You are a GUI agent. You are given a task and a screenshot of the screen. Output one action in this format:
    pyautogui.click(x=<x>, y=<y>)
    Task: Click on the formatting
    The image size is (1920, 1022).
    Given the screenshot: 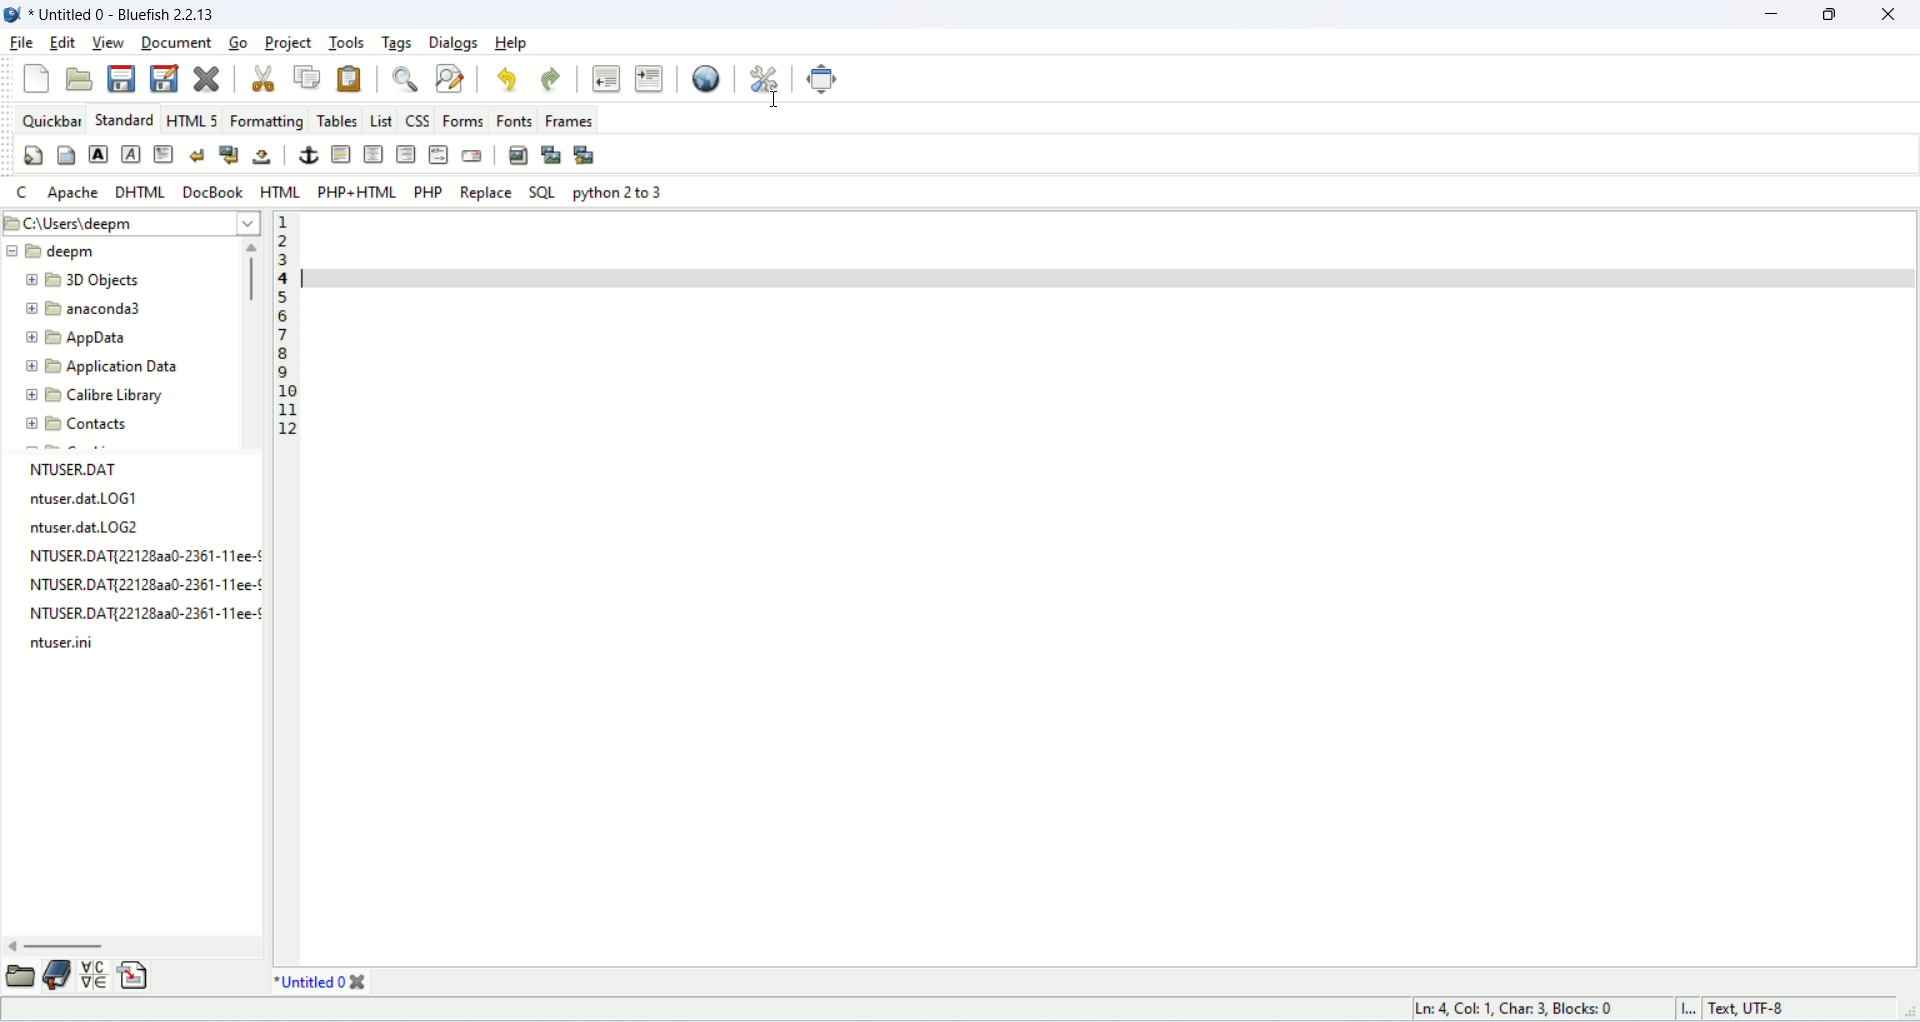 What is the action you would take?
    pyautogui.click(x=266, y=120)
    